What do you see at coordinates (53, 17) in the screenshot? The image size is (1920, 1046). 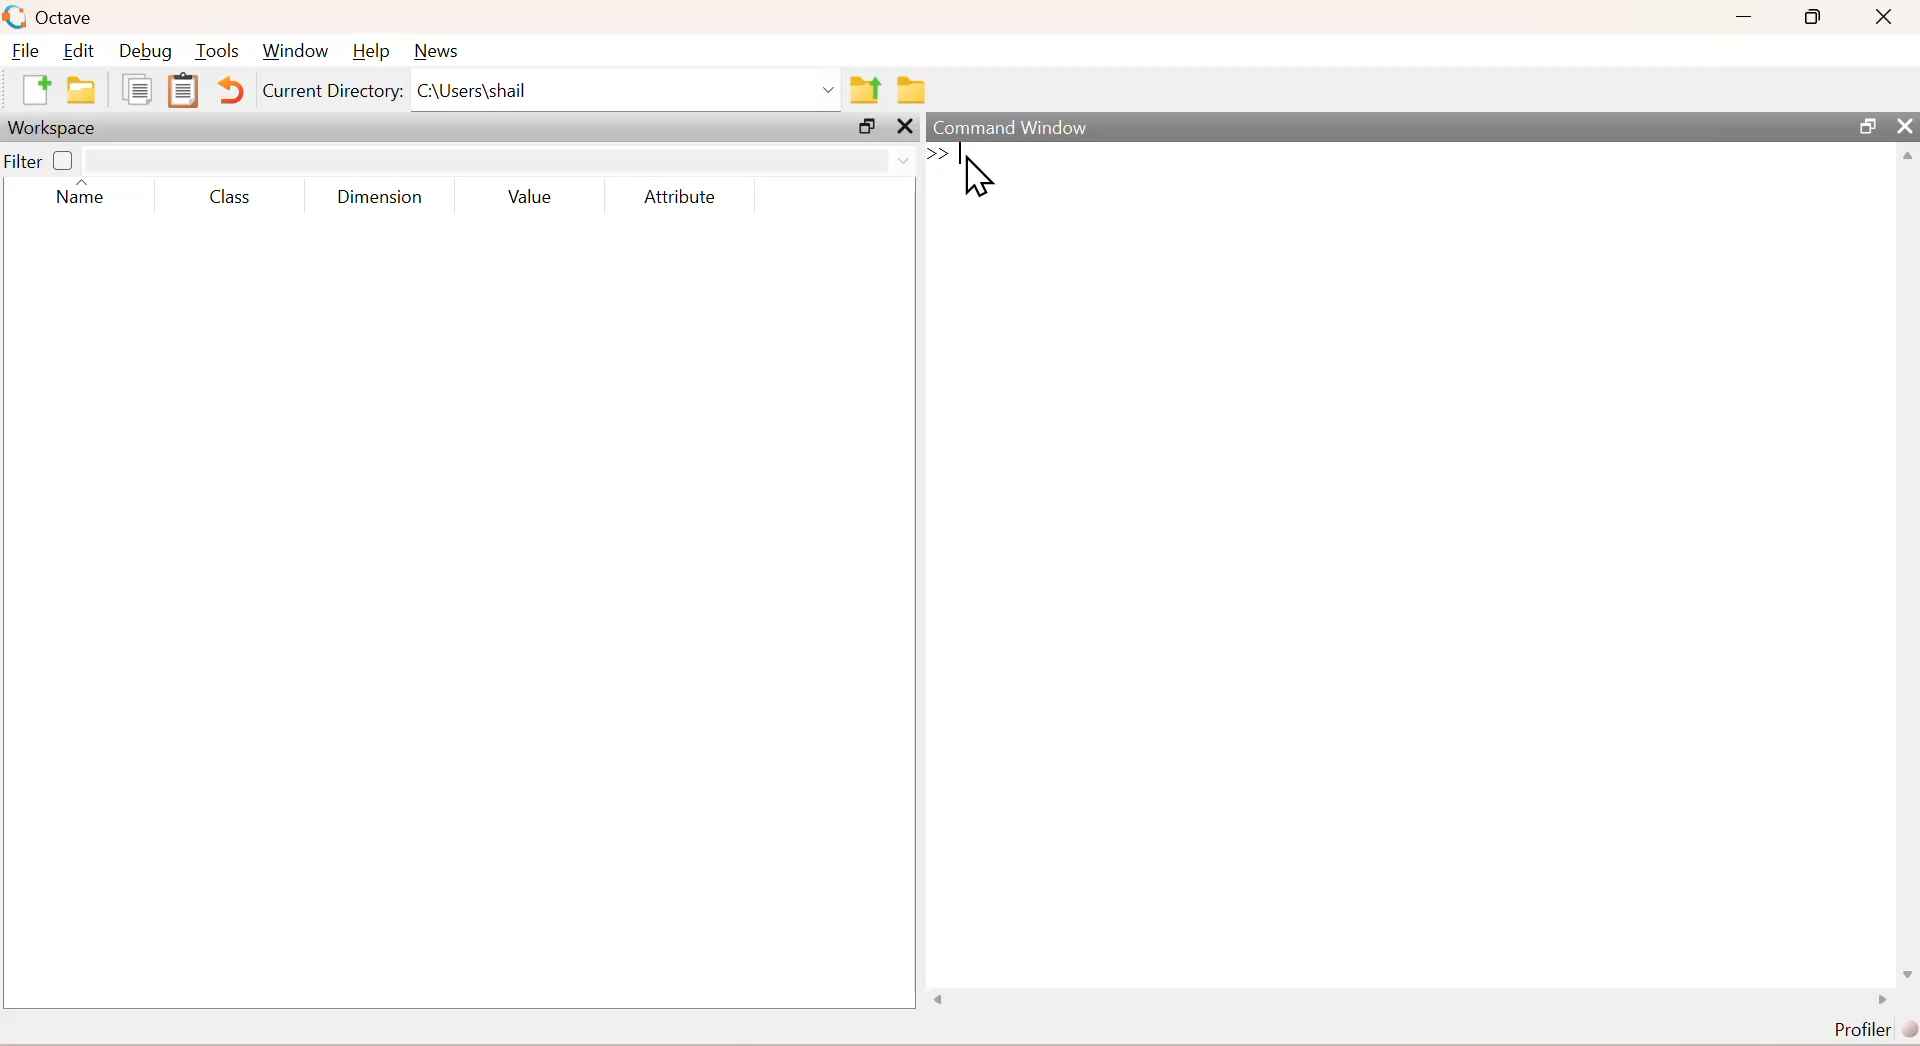 I see `Octave` at bounding box center [53, 17].